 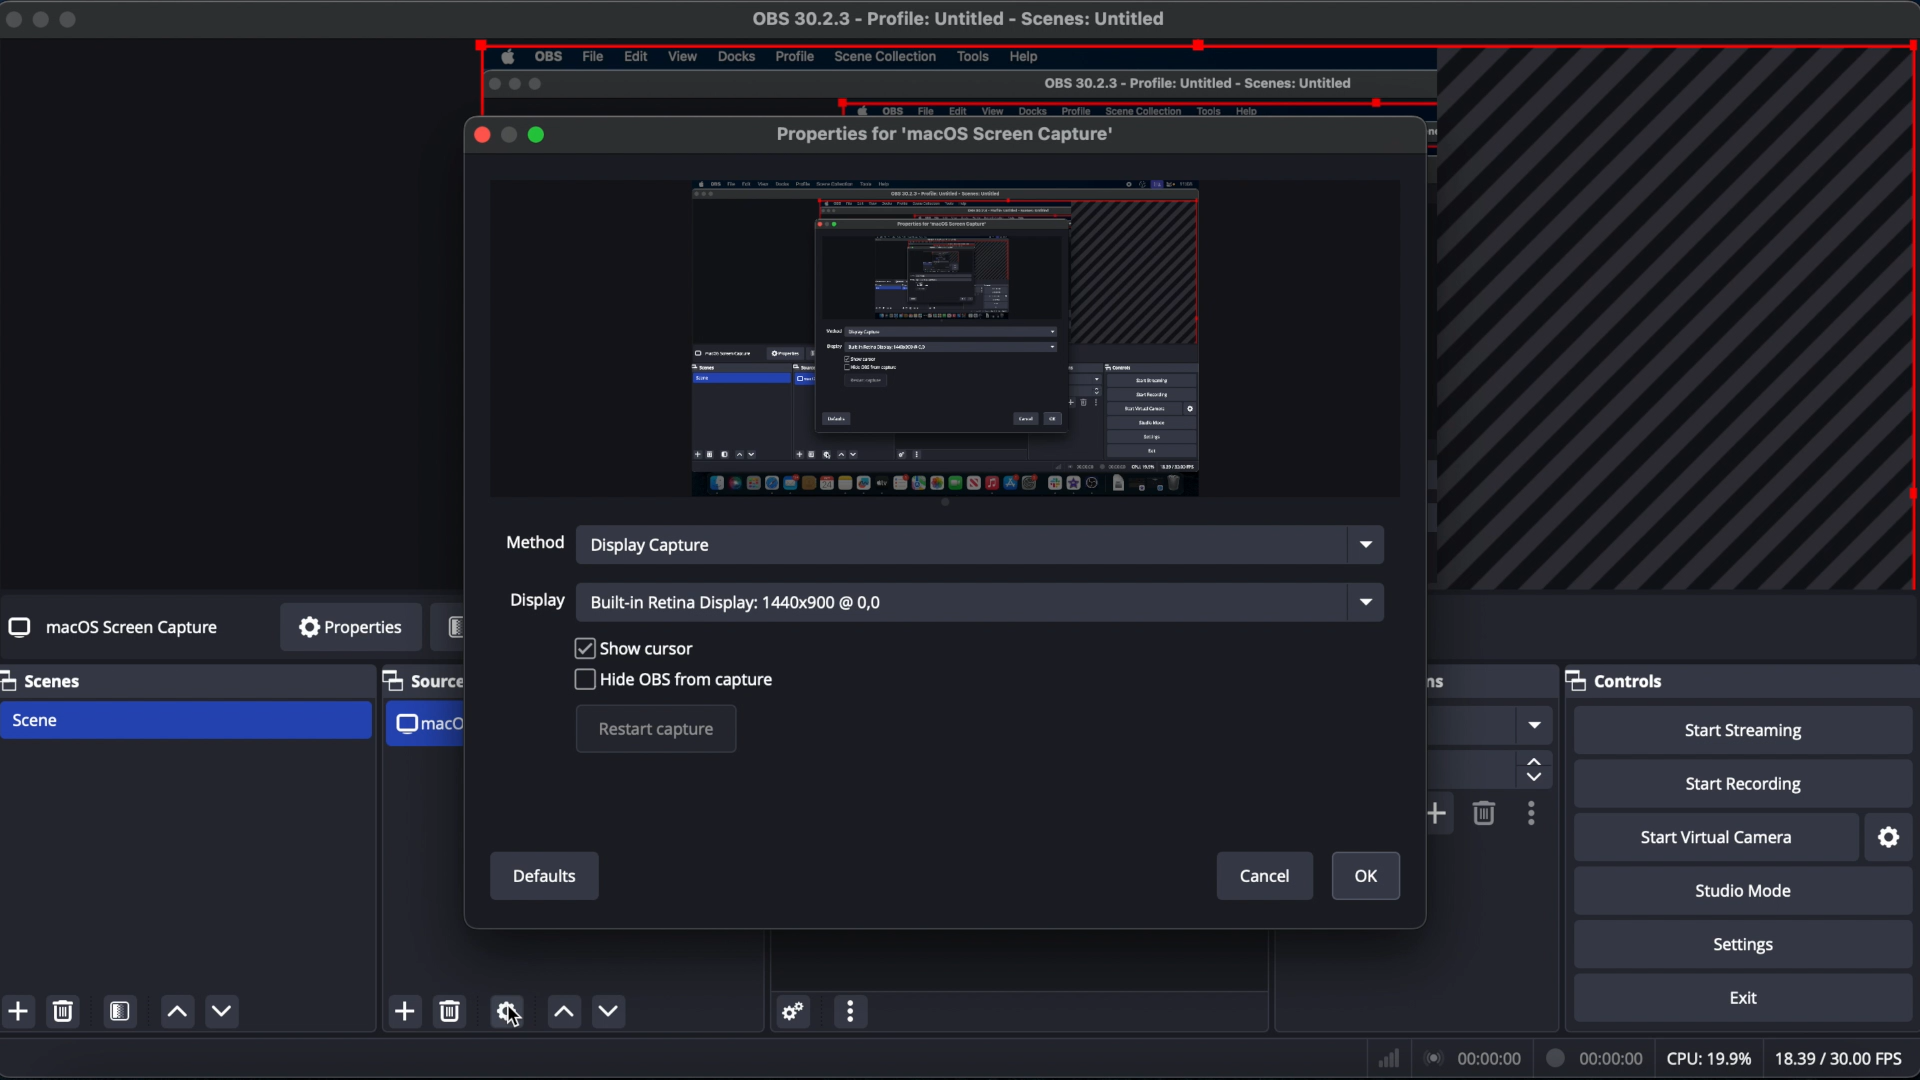 What do you see at coordinates (1437, 684) in the screenshot?
I see `scene transitions` at bounding box center [1437, 684].